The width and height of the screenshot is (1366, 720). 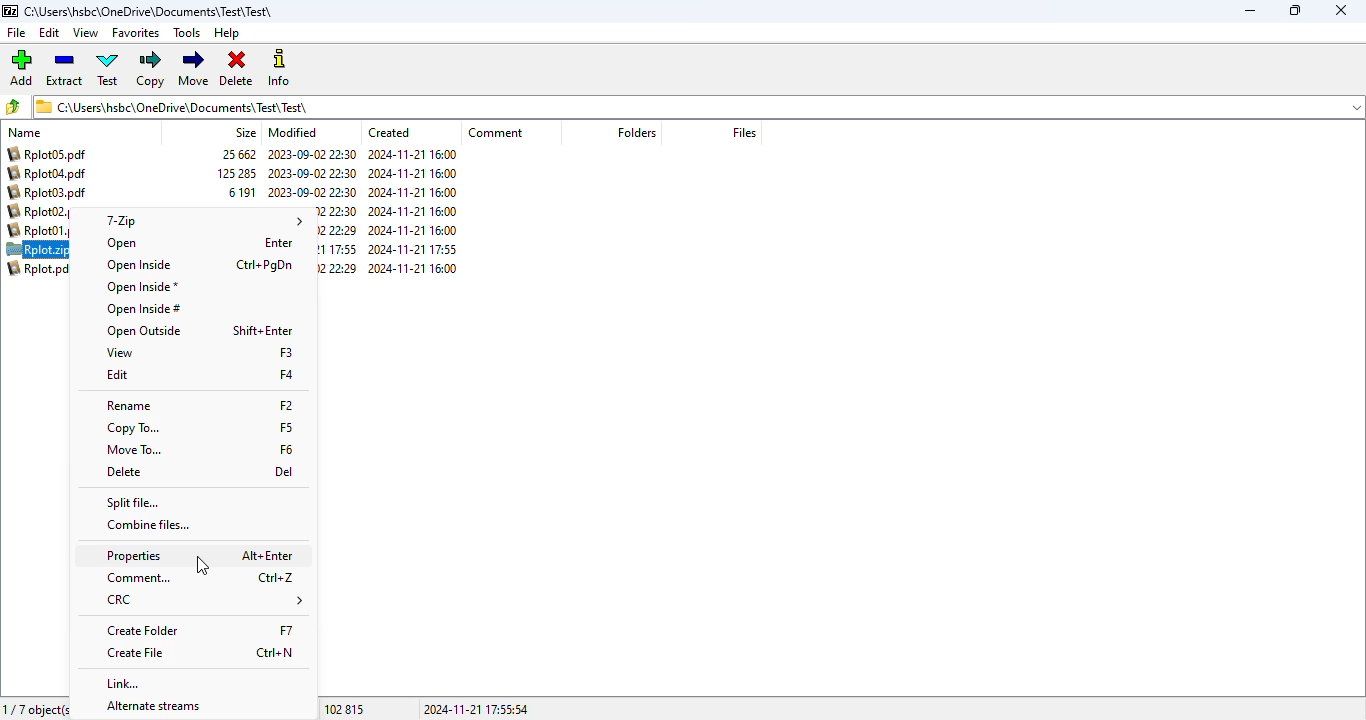 What do you see at coordinates (287, 426) in the screenshot?
I see `shortcut for copy to` at bounding box center [287, 426].